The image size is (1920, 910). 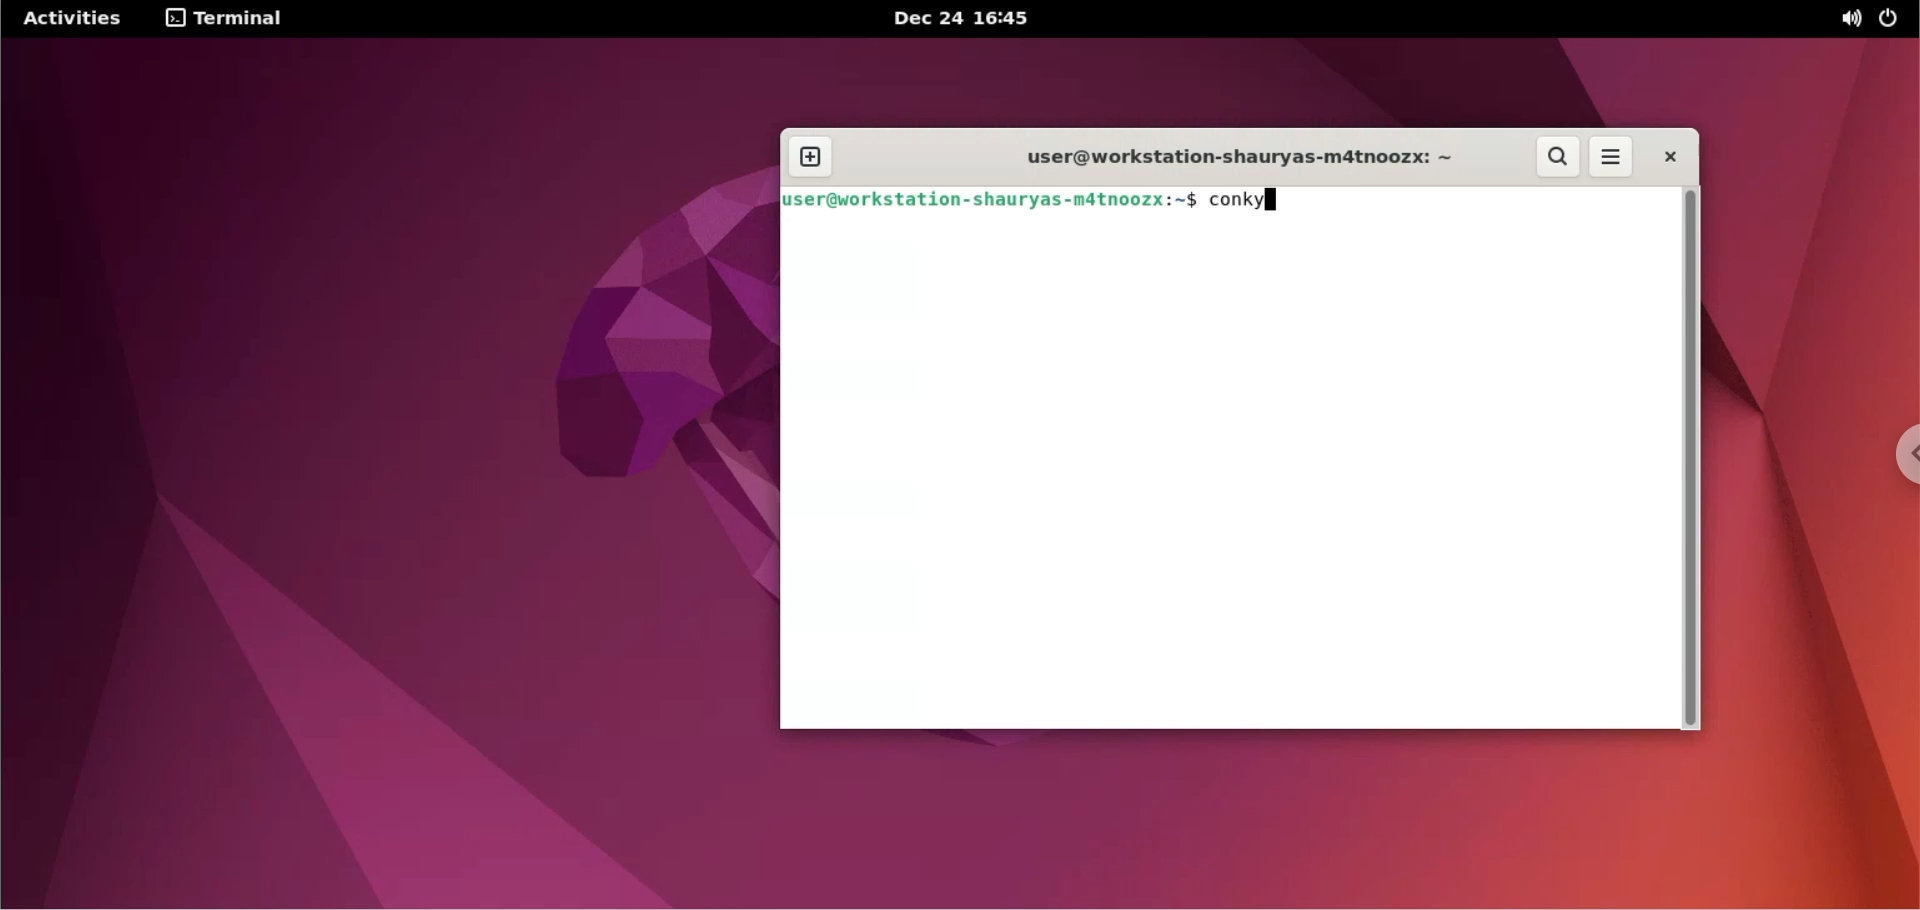 What do you see at coordinates (1246, 202) in the screenshot?
I see `command to run conky` at bounding box center [1246, 202].